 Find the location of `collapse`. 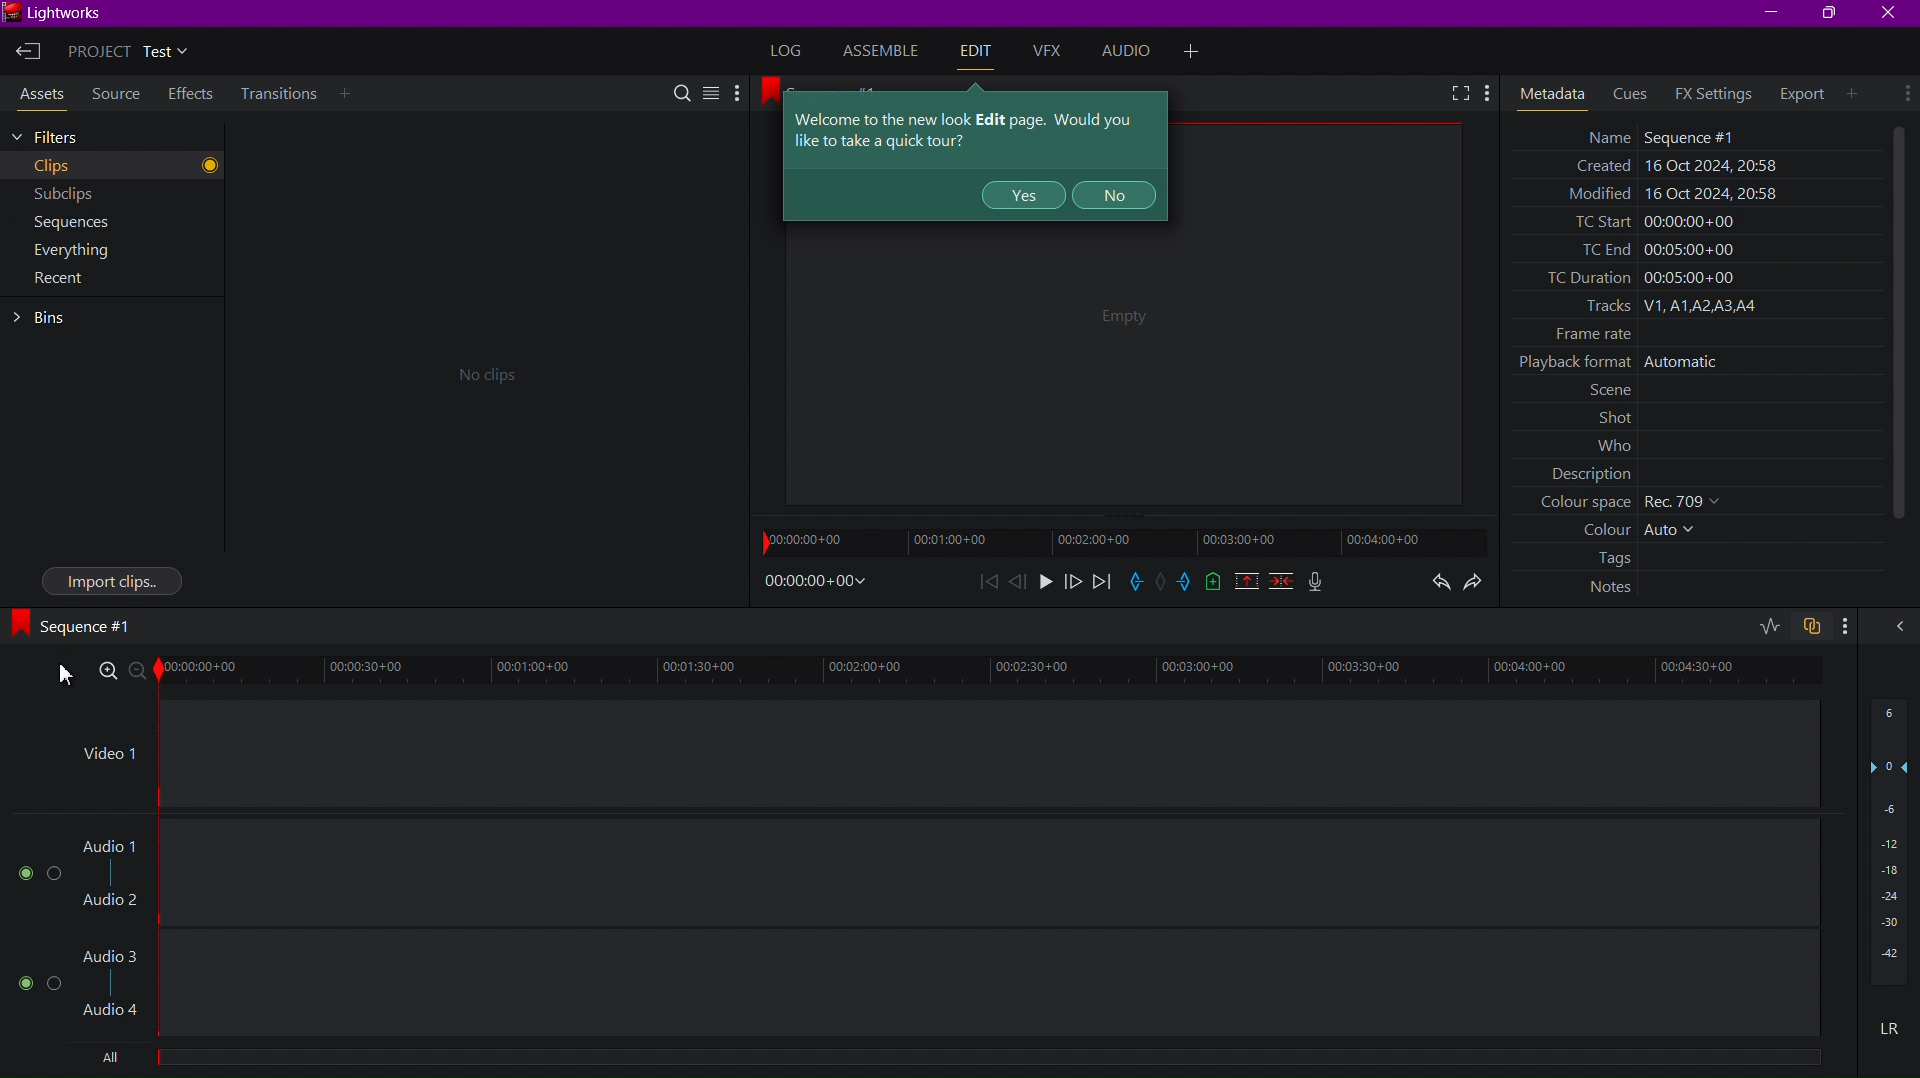

collapse is located at coordinates (1904, 627).